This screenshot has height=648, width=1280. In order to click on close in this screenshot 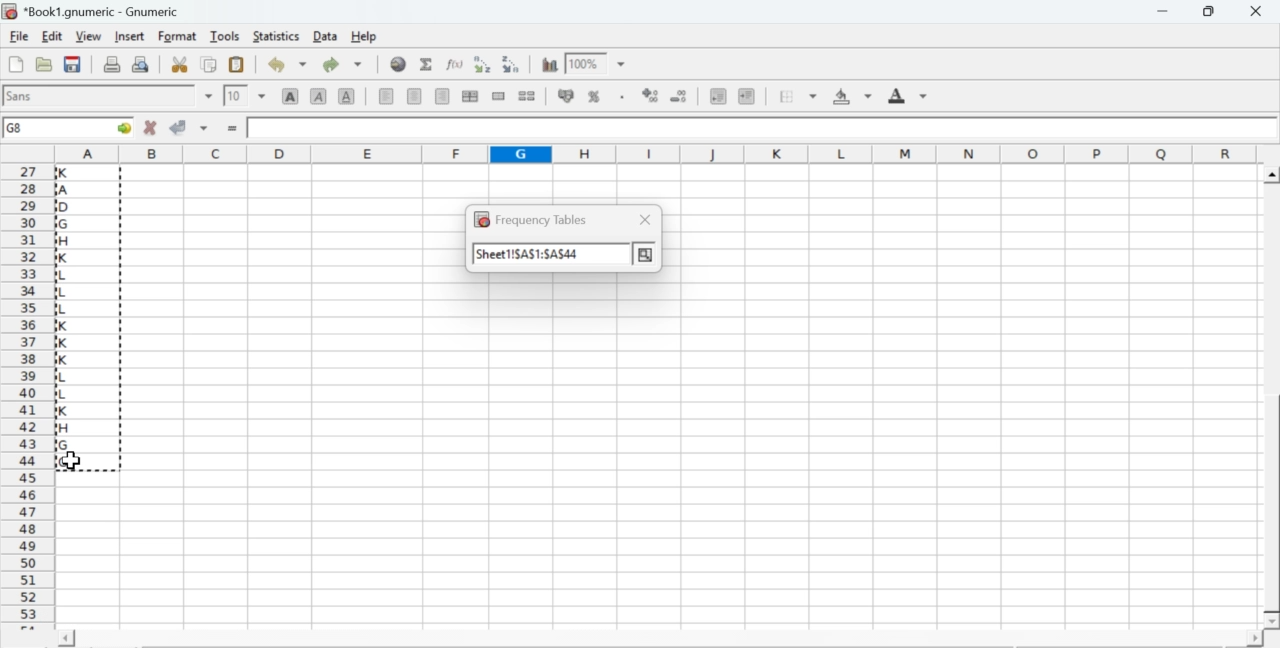, I will do `click(1254, 11)`.